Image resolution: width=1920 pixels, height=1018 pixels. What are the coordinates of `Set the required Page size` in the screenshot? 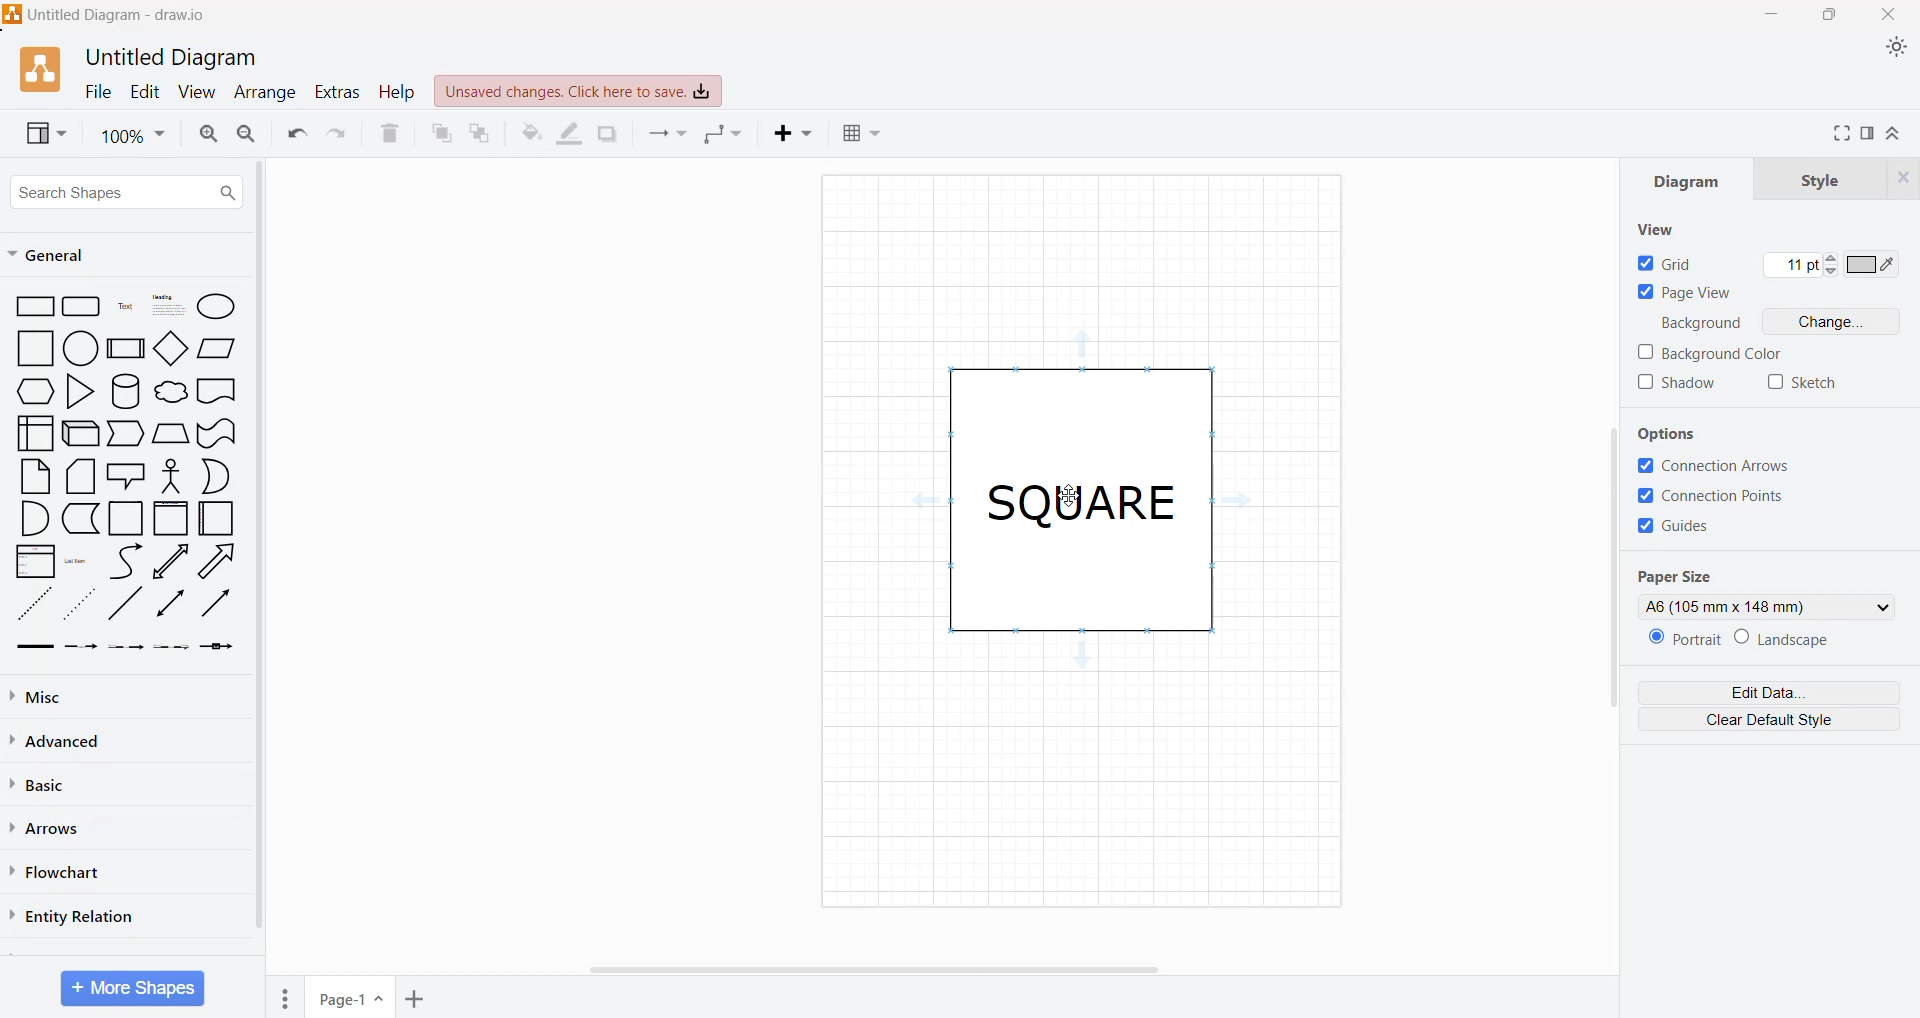 It's located at (1766, 606).